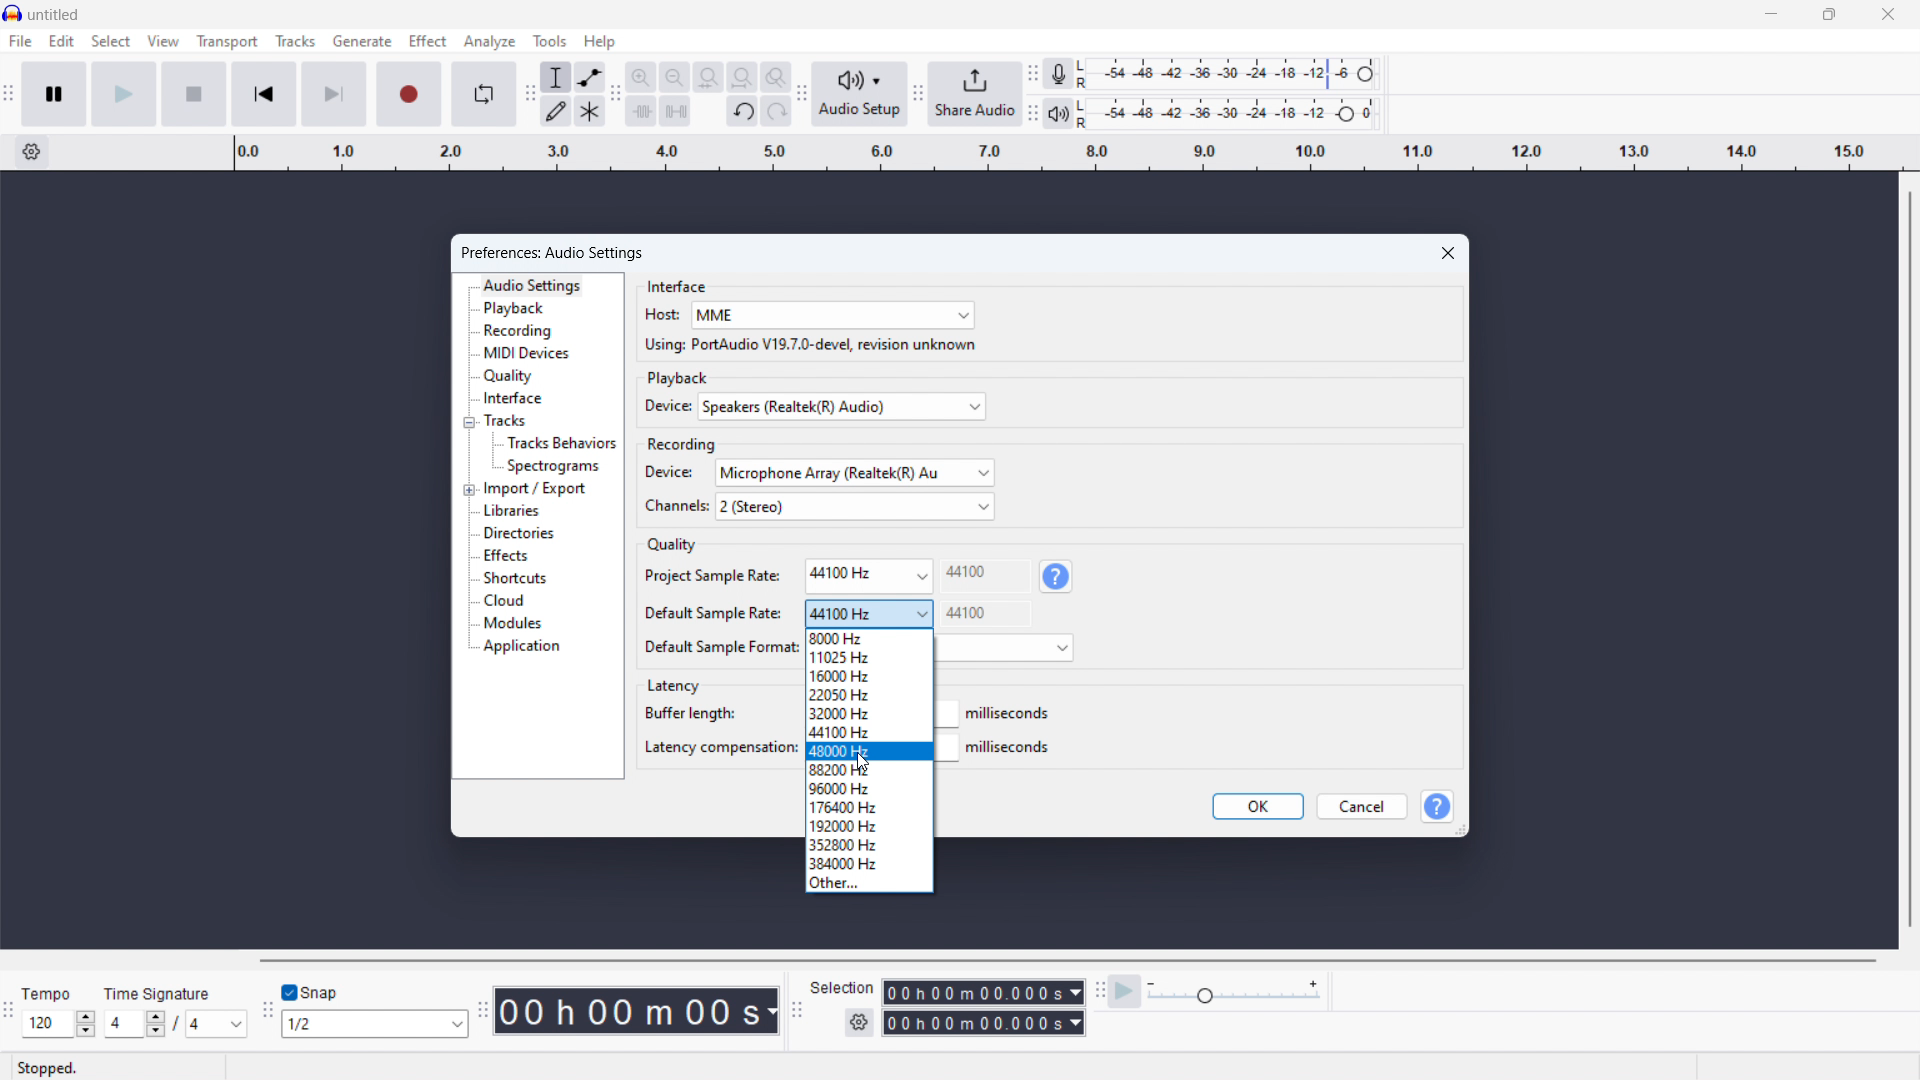 The height and width of the screenshot is (1080, 1920). I want to click on midi devices, so click(528, 353).